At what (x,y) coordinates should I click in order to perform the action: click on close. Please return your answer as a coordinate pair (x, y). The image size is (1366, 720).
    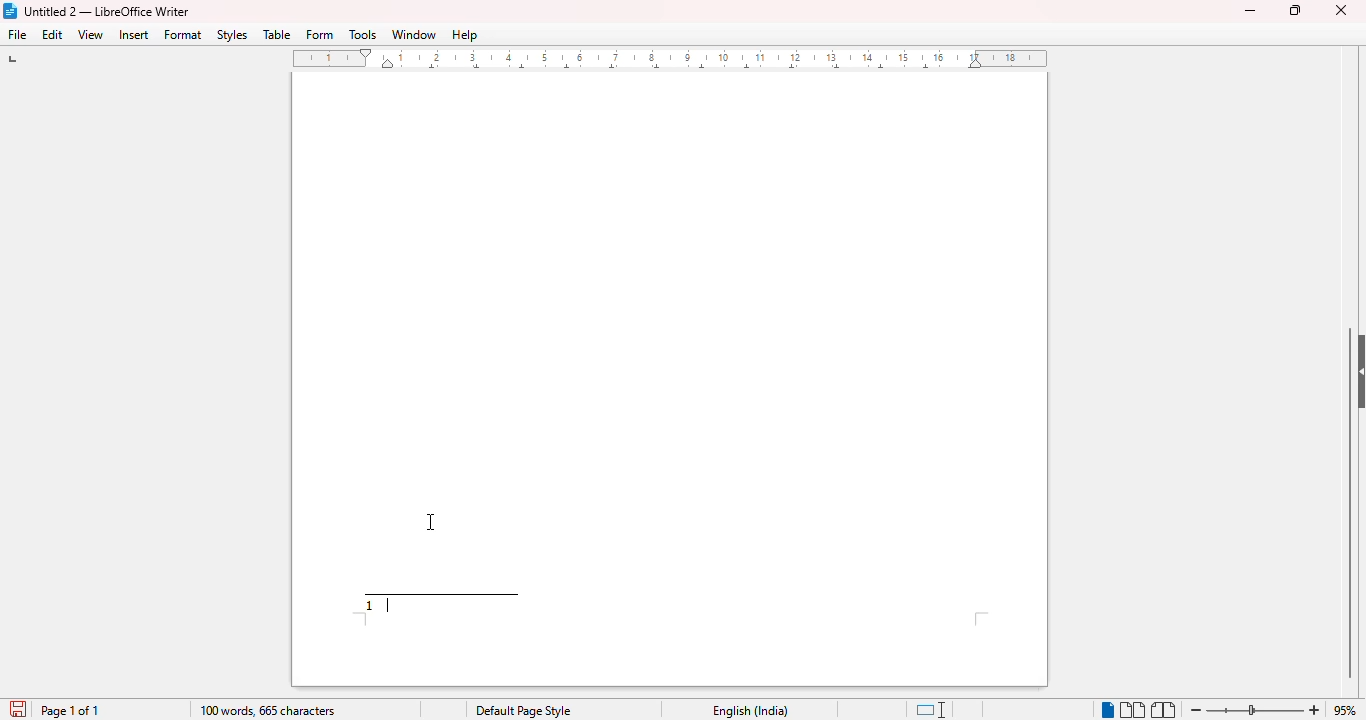
    Looking at the image, I should click on (1343, 9).